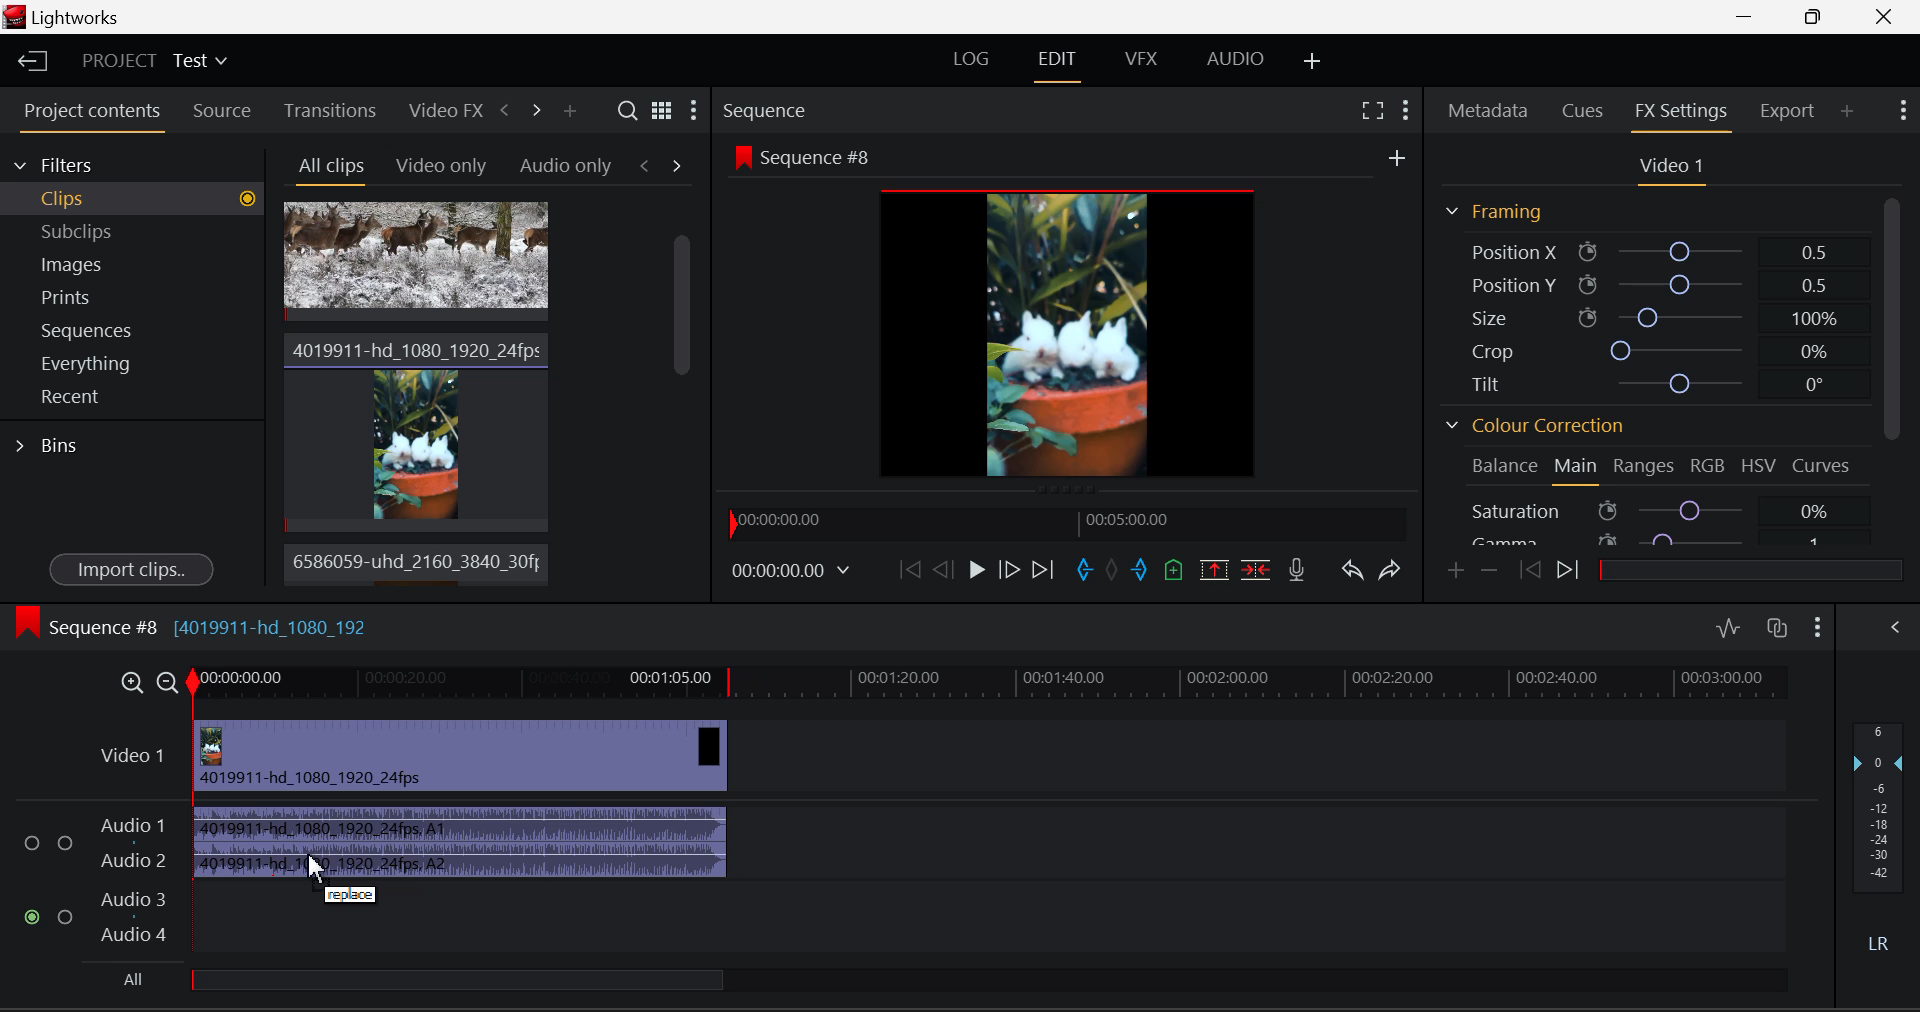 This screenshot has height=1012, width=1920. What do you see at coordinates (1495, 211) in the screenshot?
I see `Framing` at bounding box center [1495, 211].